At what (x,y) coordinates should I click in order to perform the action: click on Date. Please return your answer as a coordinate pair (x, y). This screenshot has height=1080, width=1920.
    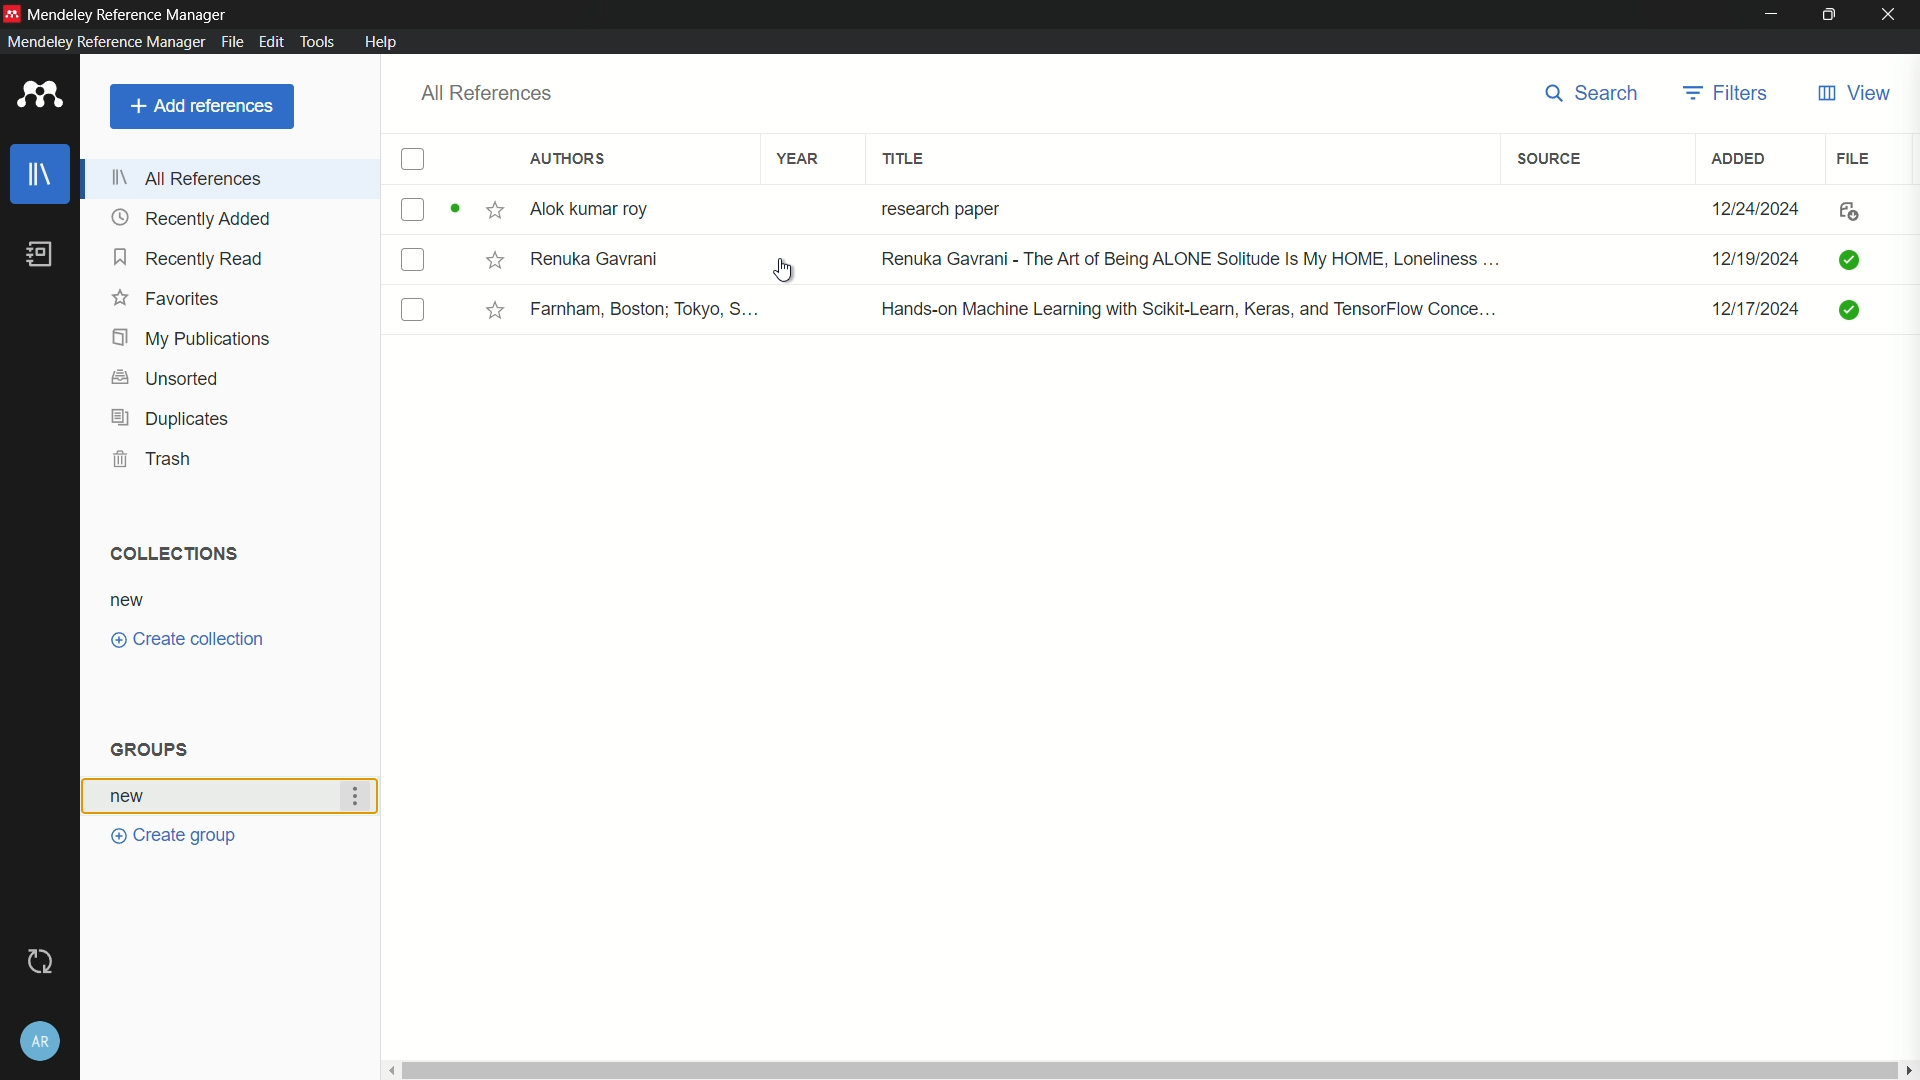
    Looking at the image, I should click on (1759, 208).